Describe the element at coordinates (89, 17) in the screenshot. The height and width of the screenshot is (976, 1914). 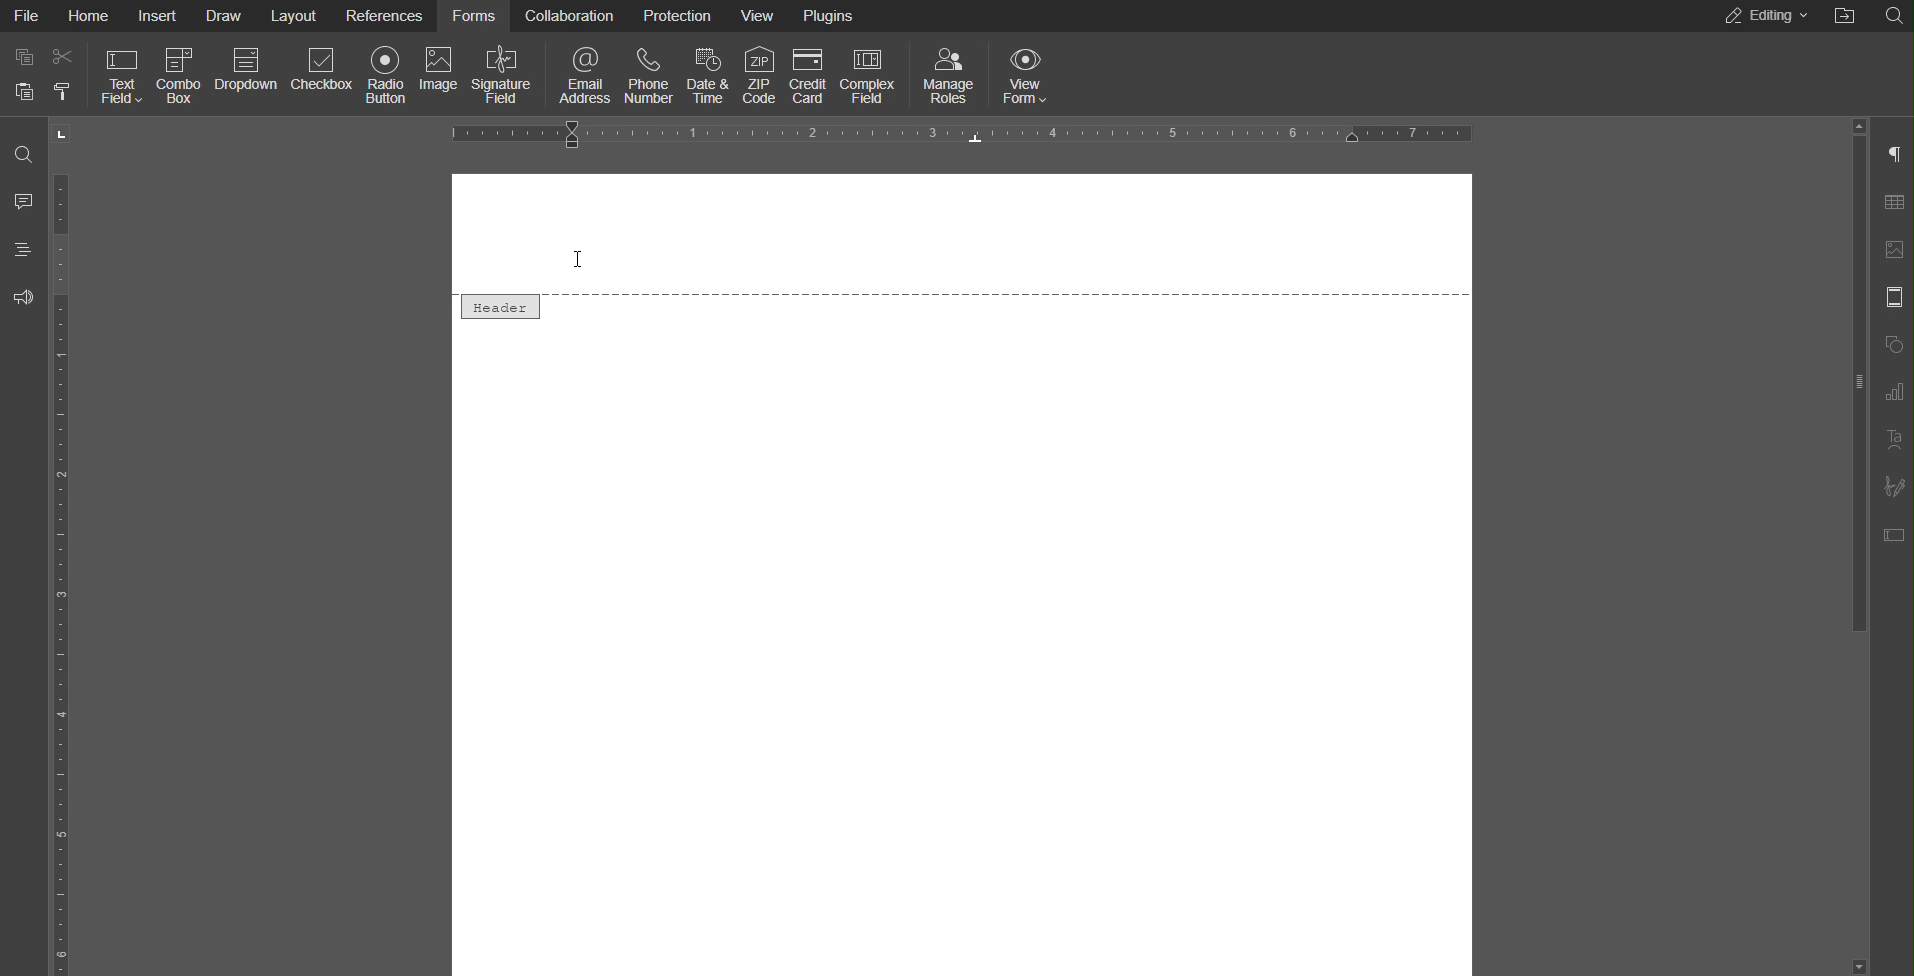
I see `Home` at that location.